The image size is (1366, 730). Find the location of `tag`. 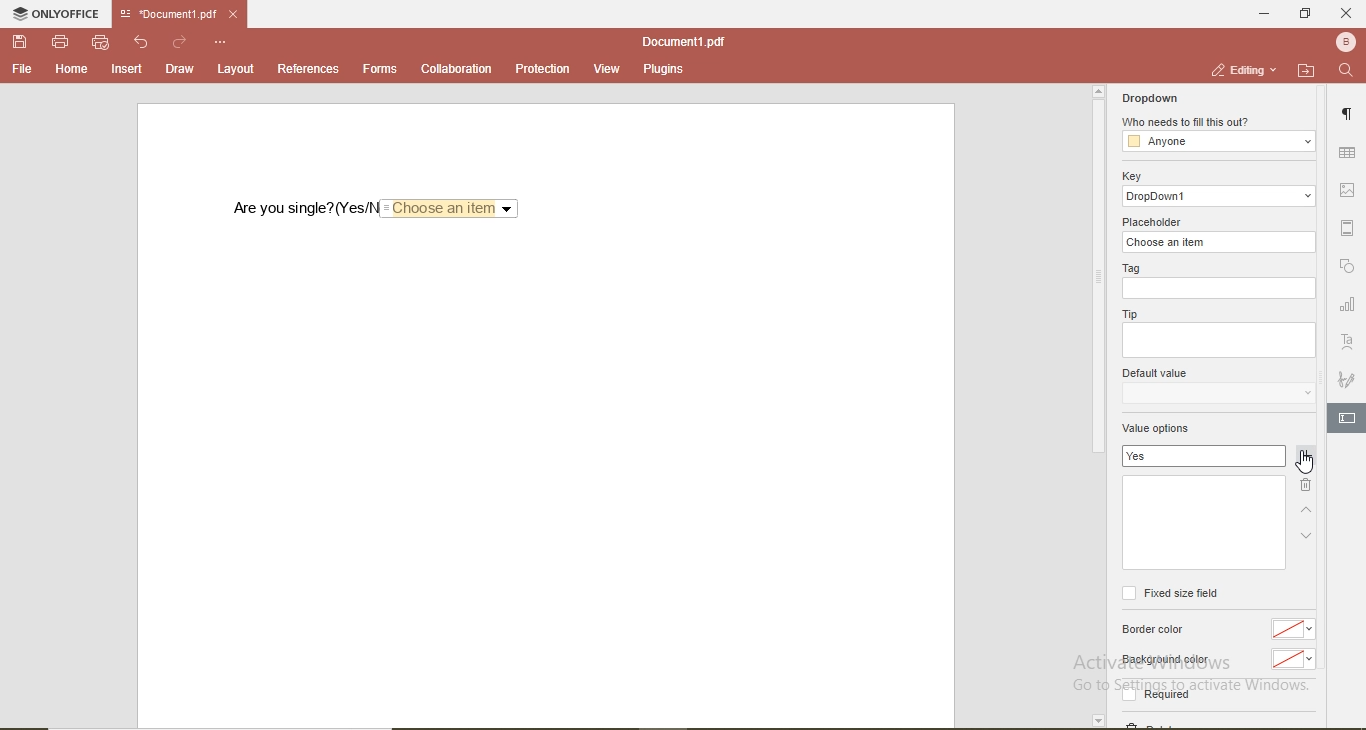

tag is located at coordinates (1131, 268).